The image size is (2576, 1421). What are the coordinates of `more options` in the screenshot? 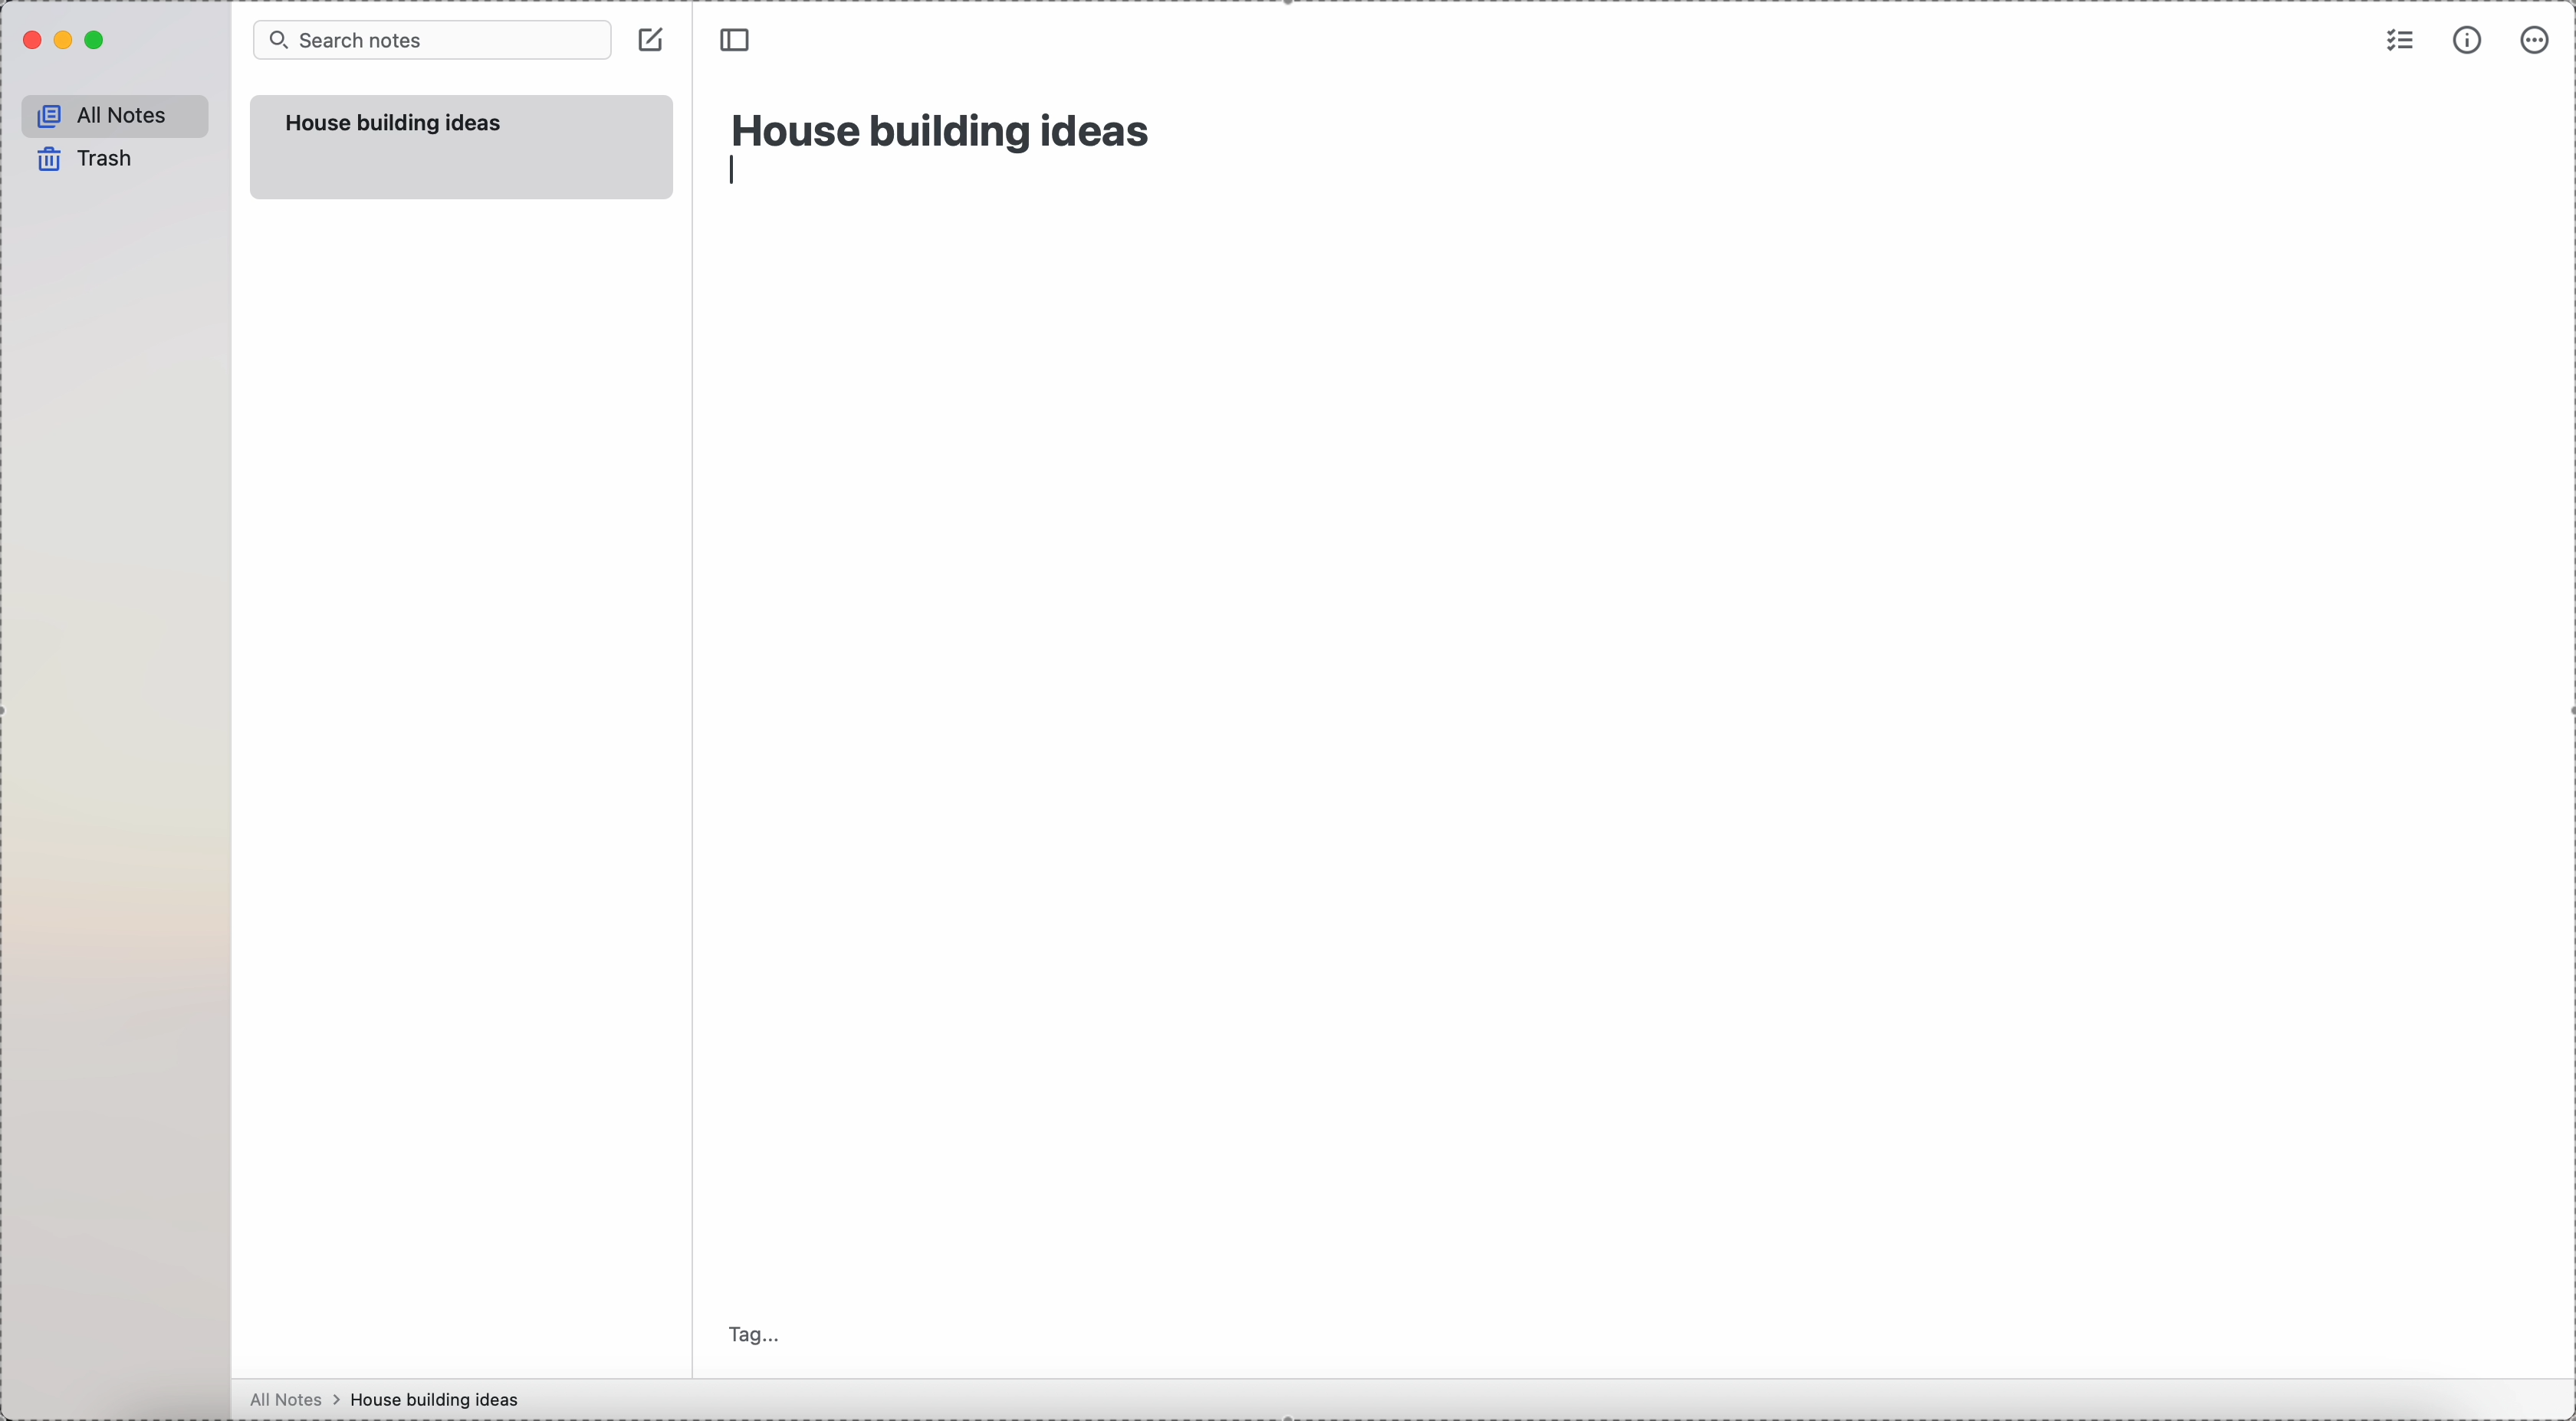 It's located at (2538, 41).